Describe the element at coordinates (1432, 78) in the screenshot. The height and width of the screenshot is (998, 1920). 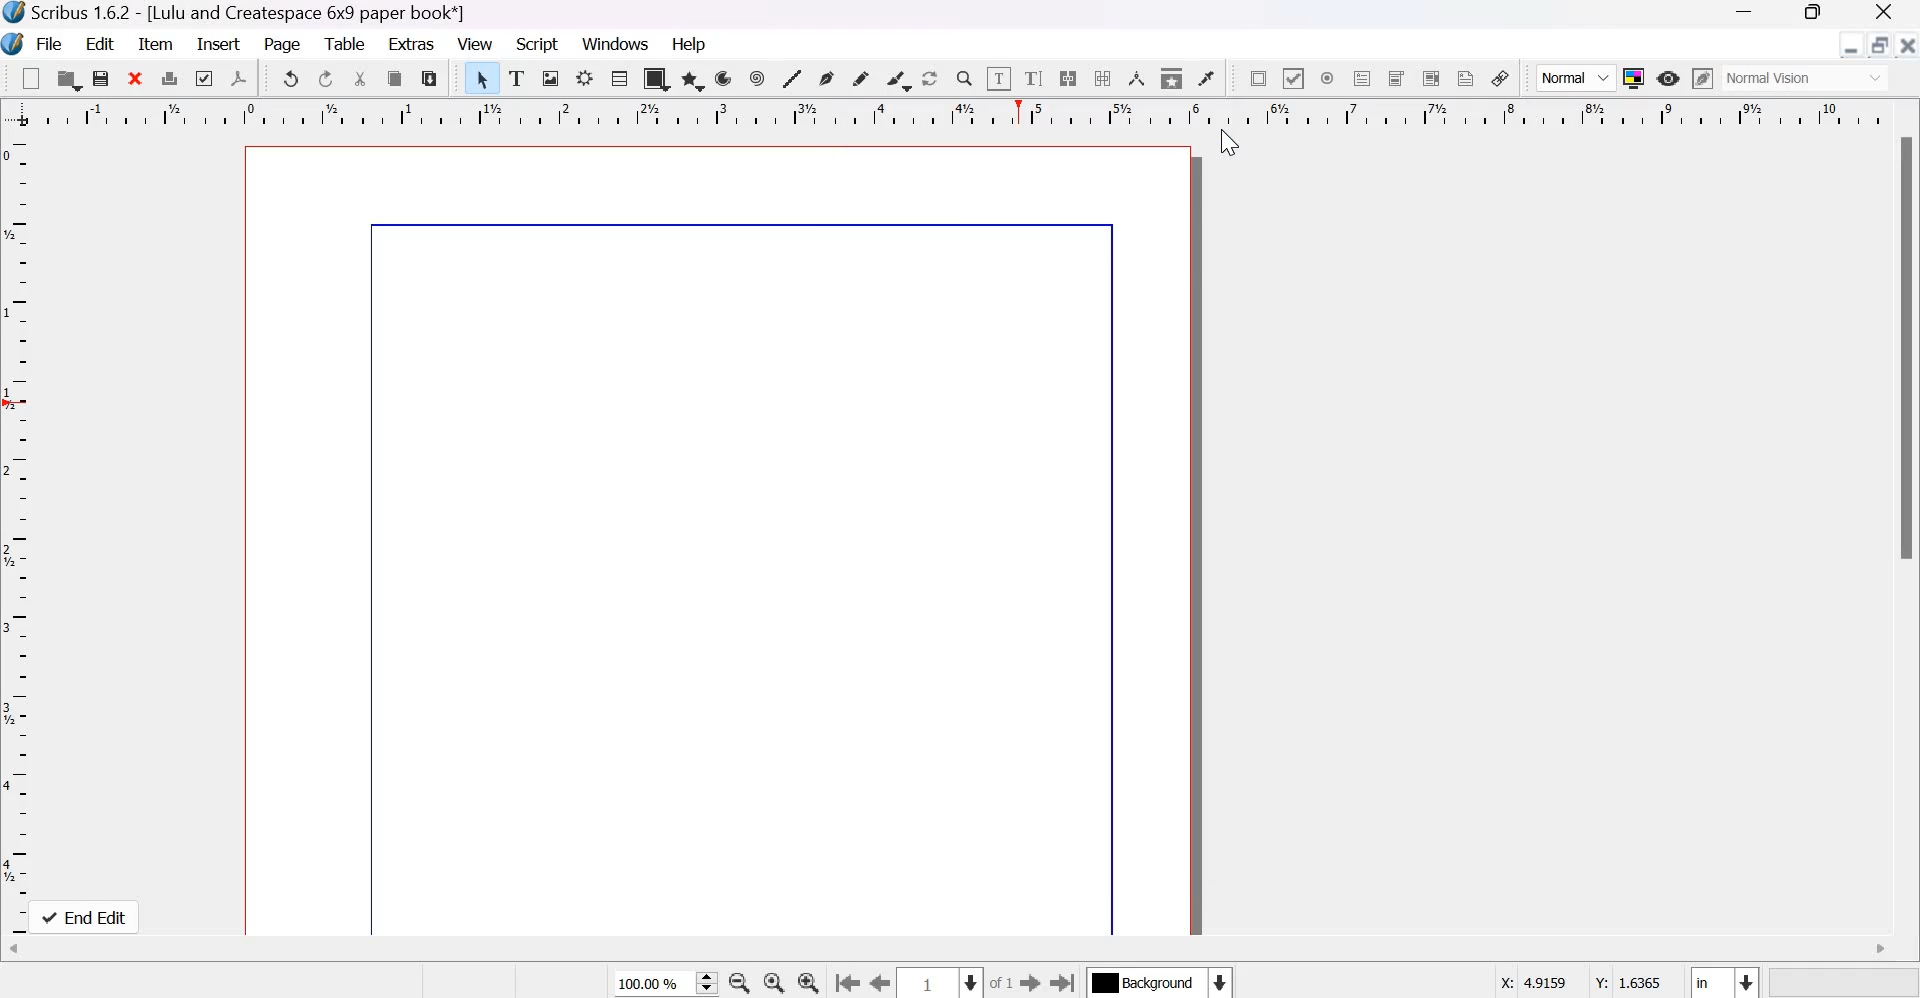
I see `PDF list box` at that location.